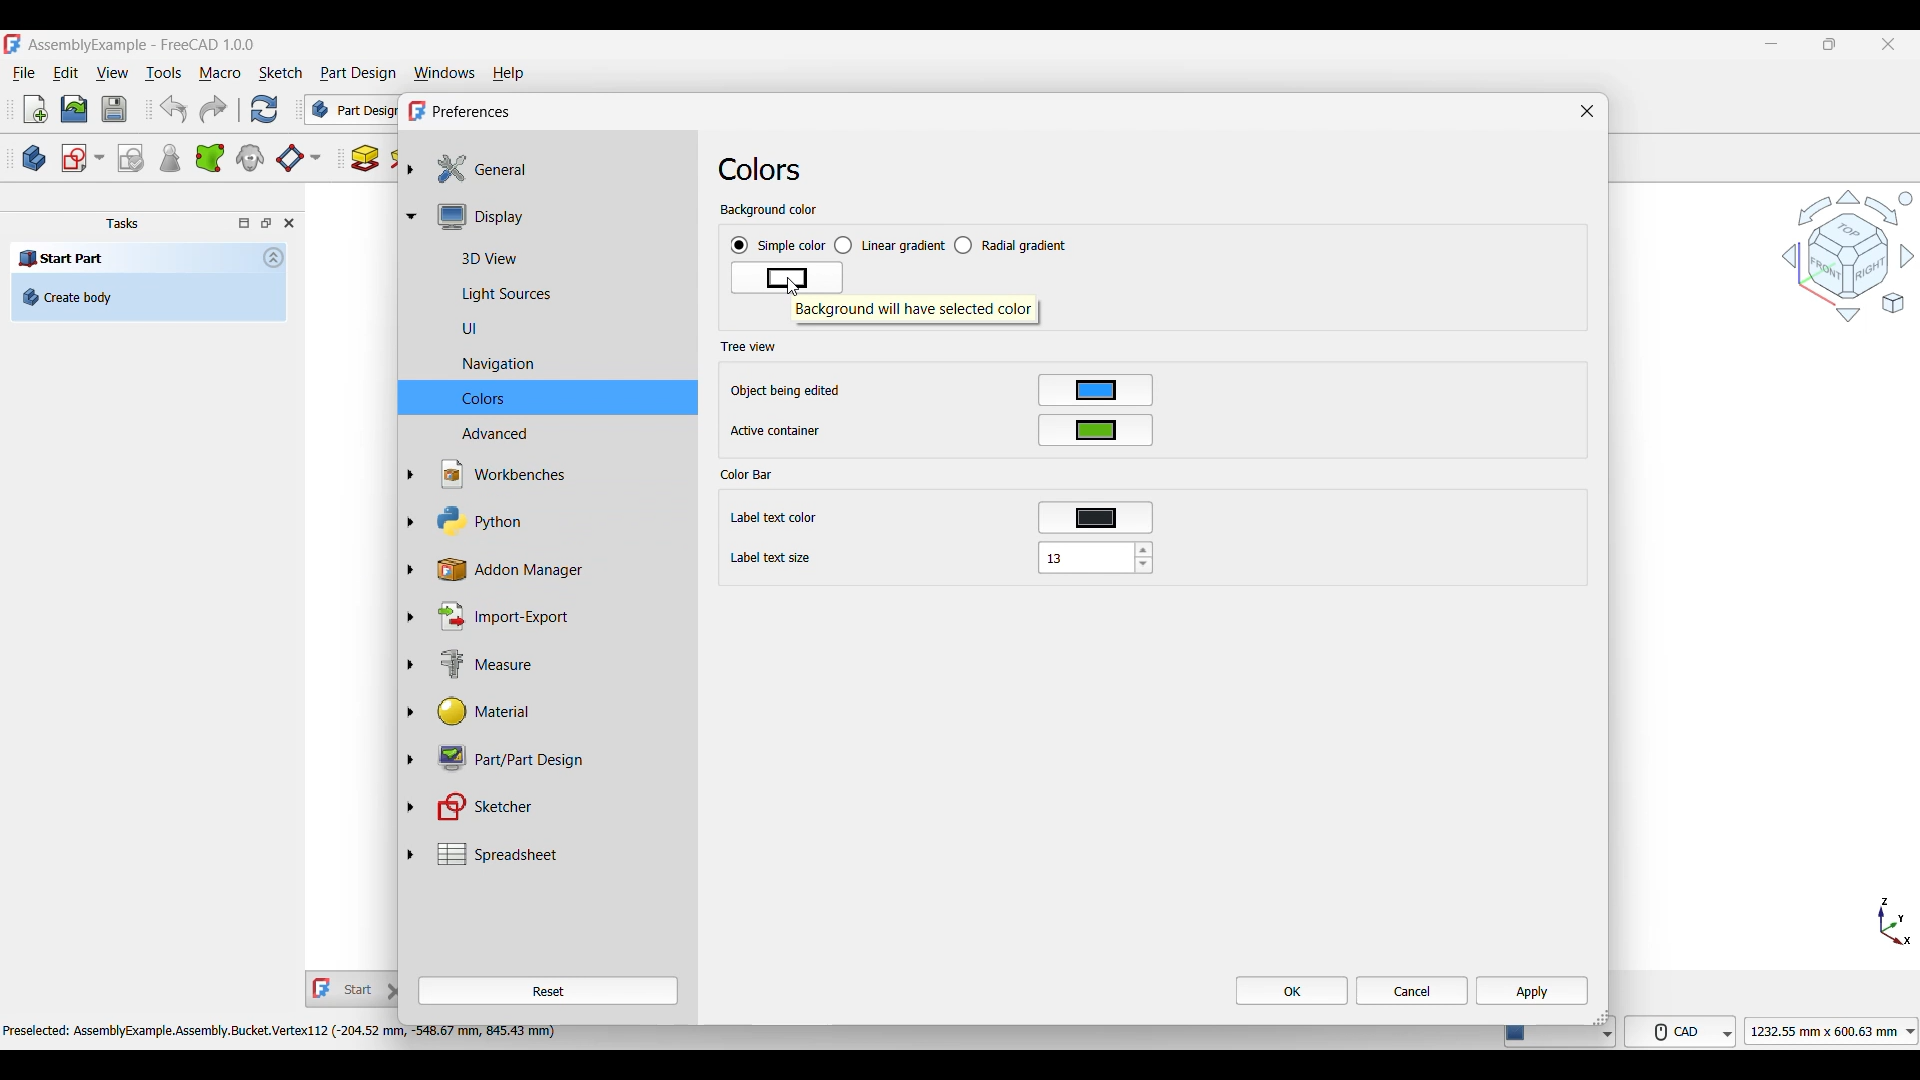 This screenshot has width=1920, height=1080. Describe the element at coordinates (298, 159) in the screenshot. I see `Create a datum plane` at that location.